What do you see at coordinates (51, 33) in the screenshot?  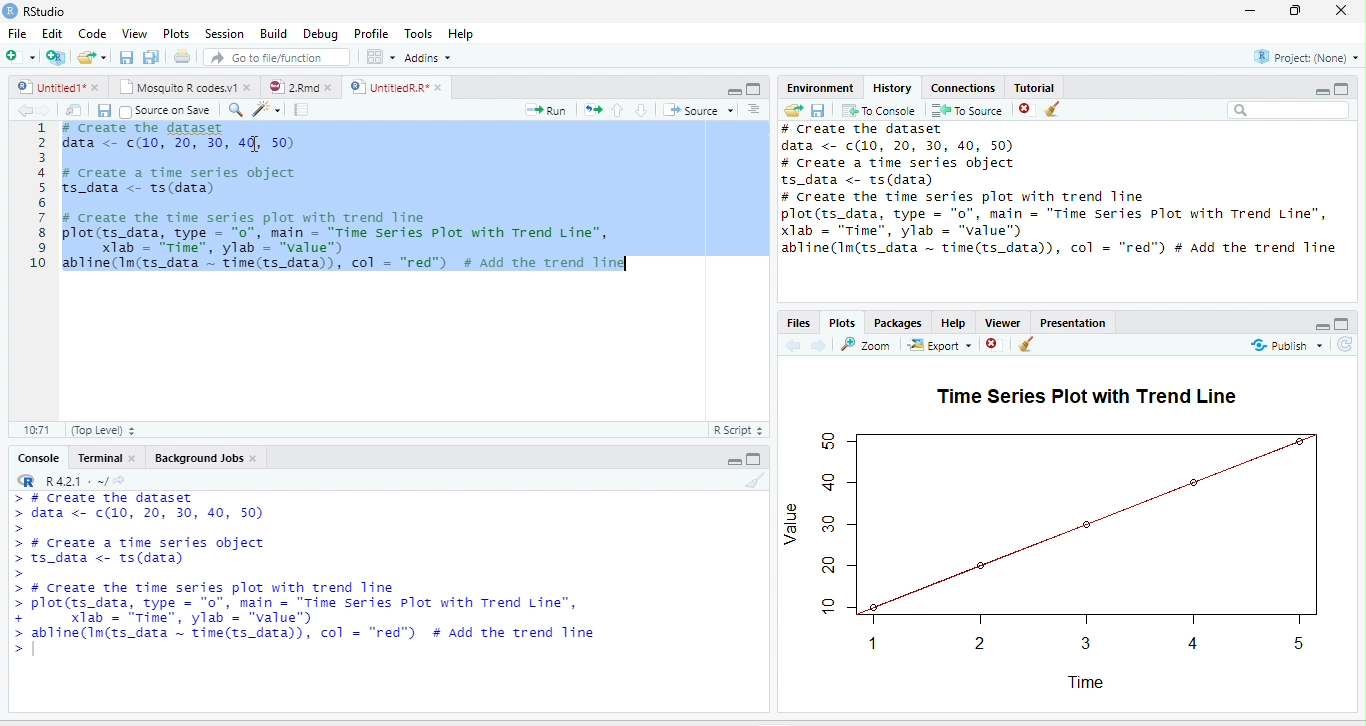 I see `Edit` at bounding box center [51, 33].